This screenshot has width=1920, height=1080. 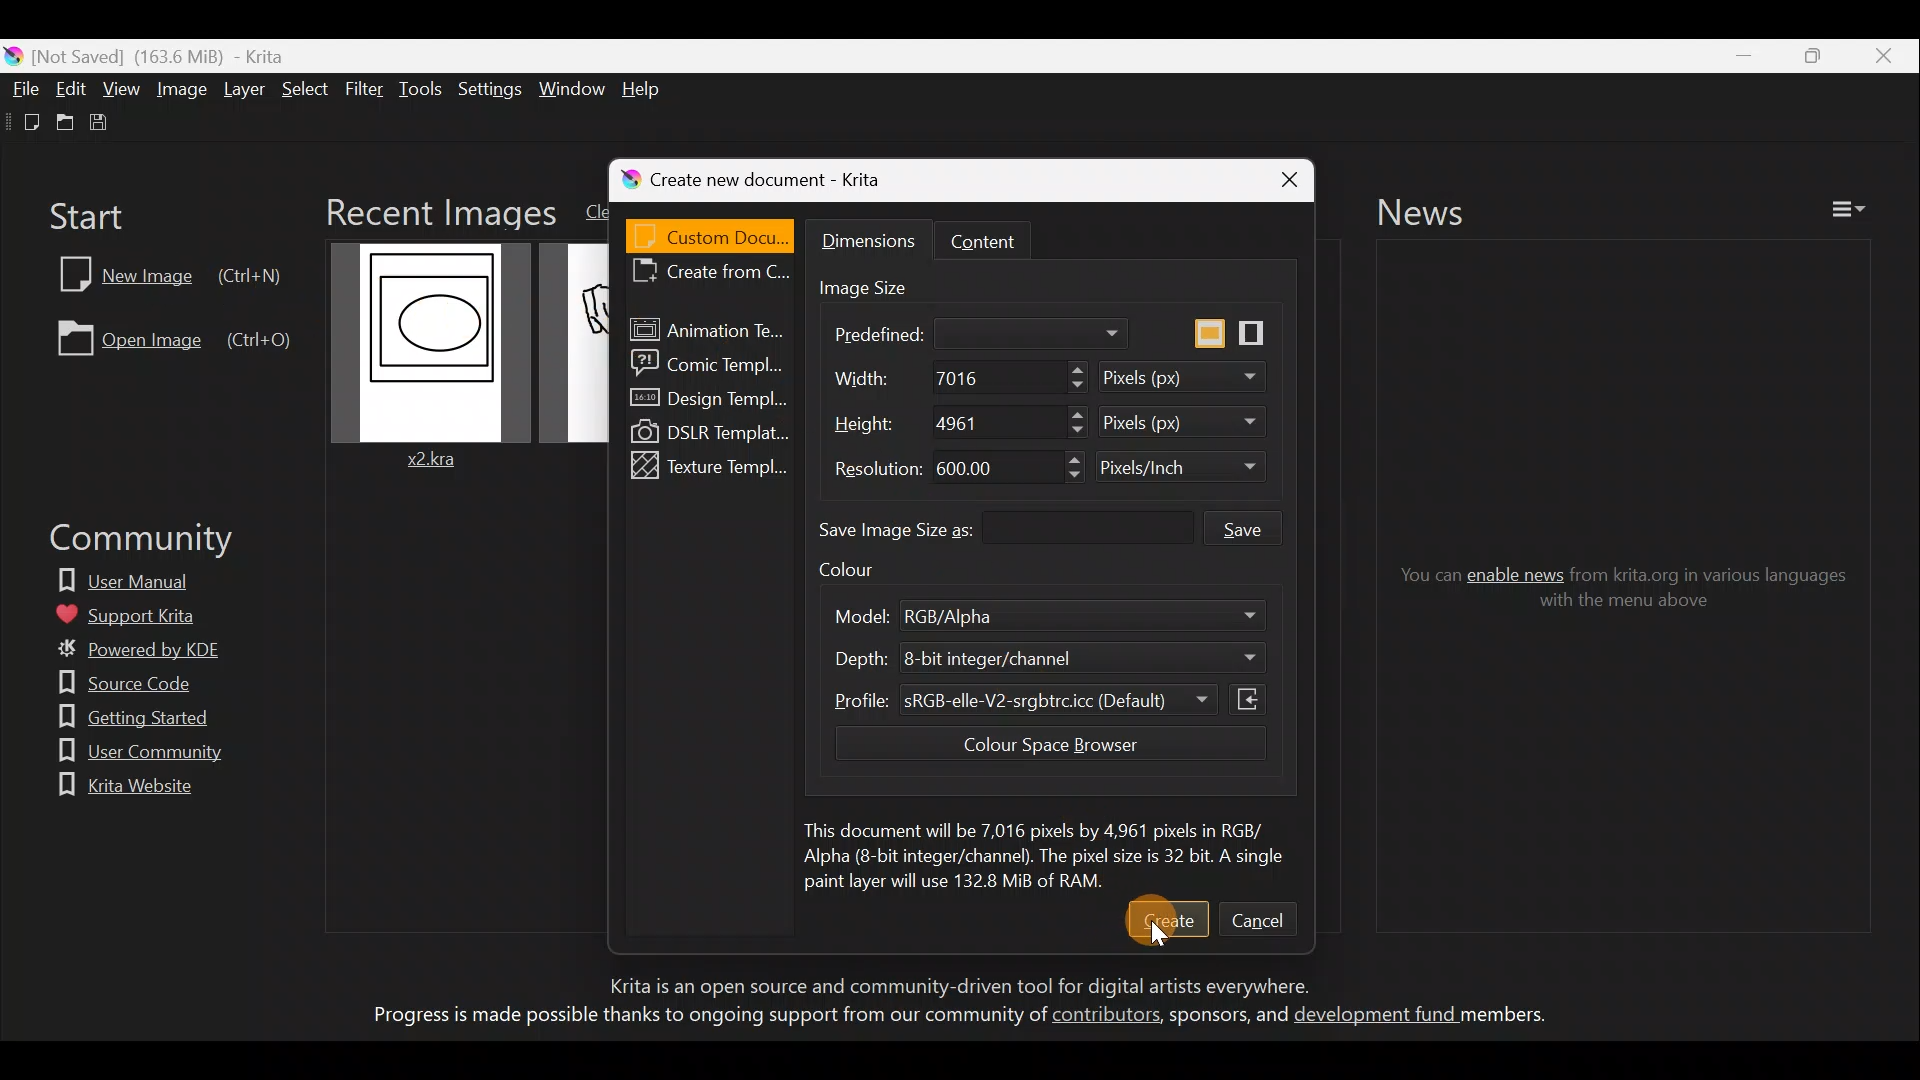 I want to click on Import profile, so click(x=1253, y=696).